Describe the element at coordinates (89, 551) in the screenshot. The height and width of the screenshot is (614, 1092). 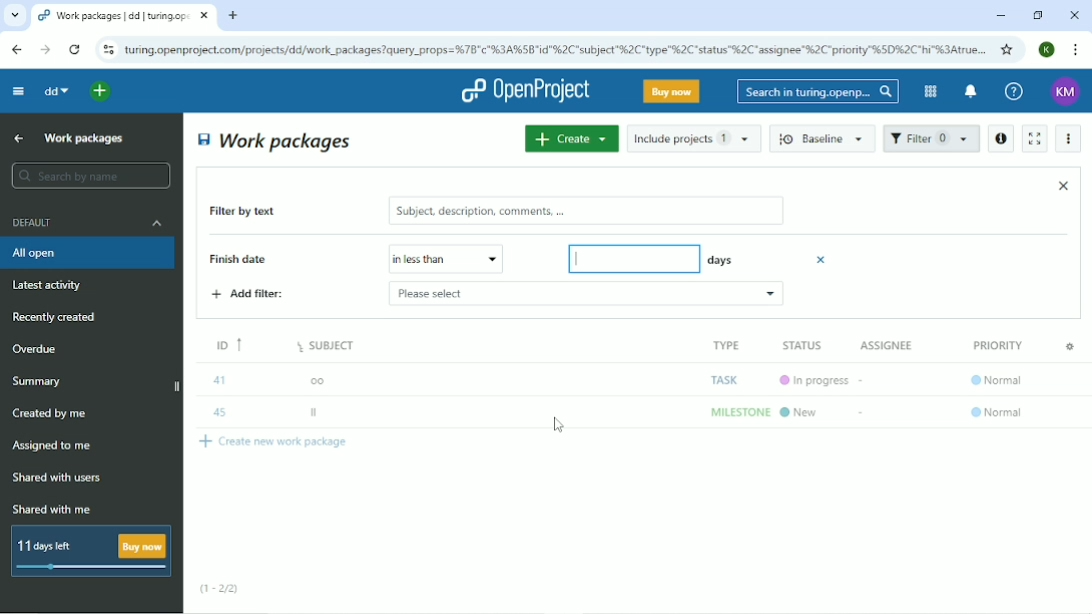
I see `11 days left buy now` at that location.